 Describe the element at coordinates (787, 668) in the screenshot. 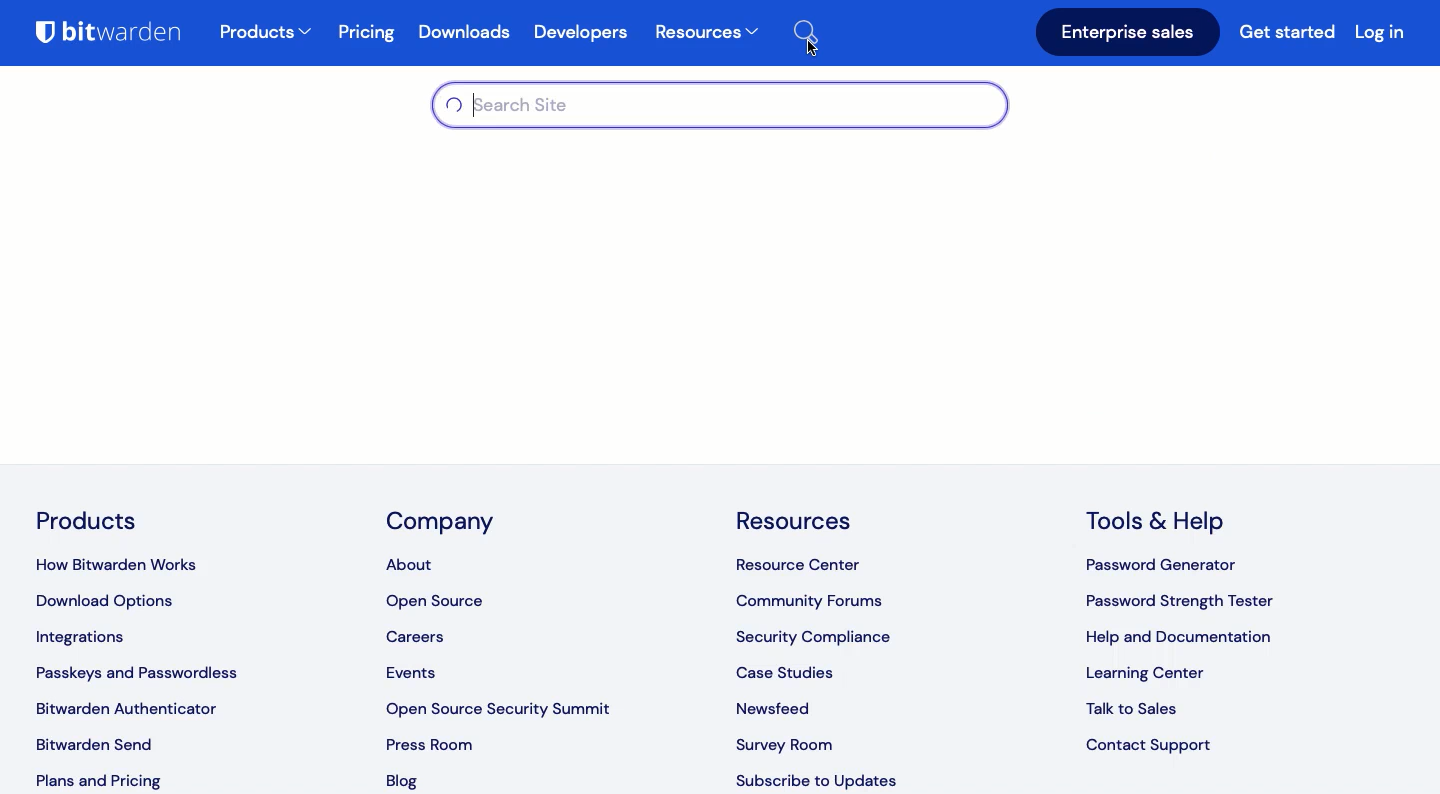

I see `case studies` at that location.